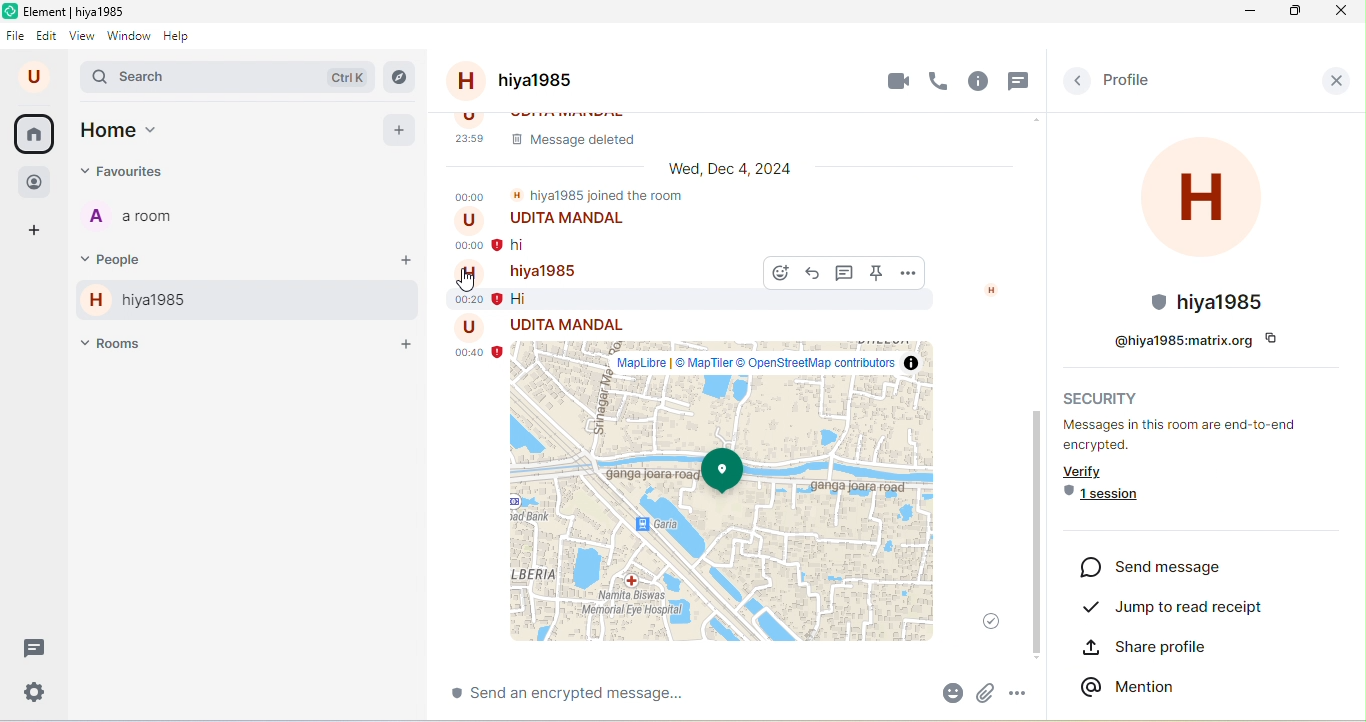 The height and width of the screenshot is (722, 1366). What do you see at coordinates (1344, 83) in the screenshot?
I see `close` at bounding box center [1344, 83].